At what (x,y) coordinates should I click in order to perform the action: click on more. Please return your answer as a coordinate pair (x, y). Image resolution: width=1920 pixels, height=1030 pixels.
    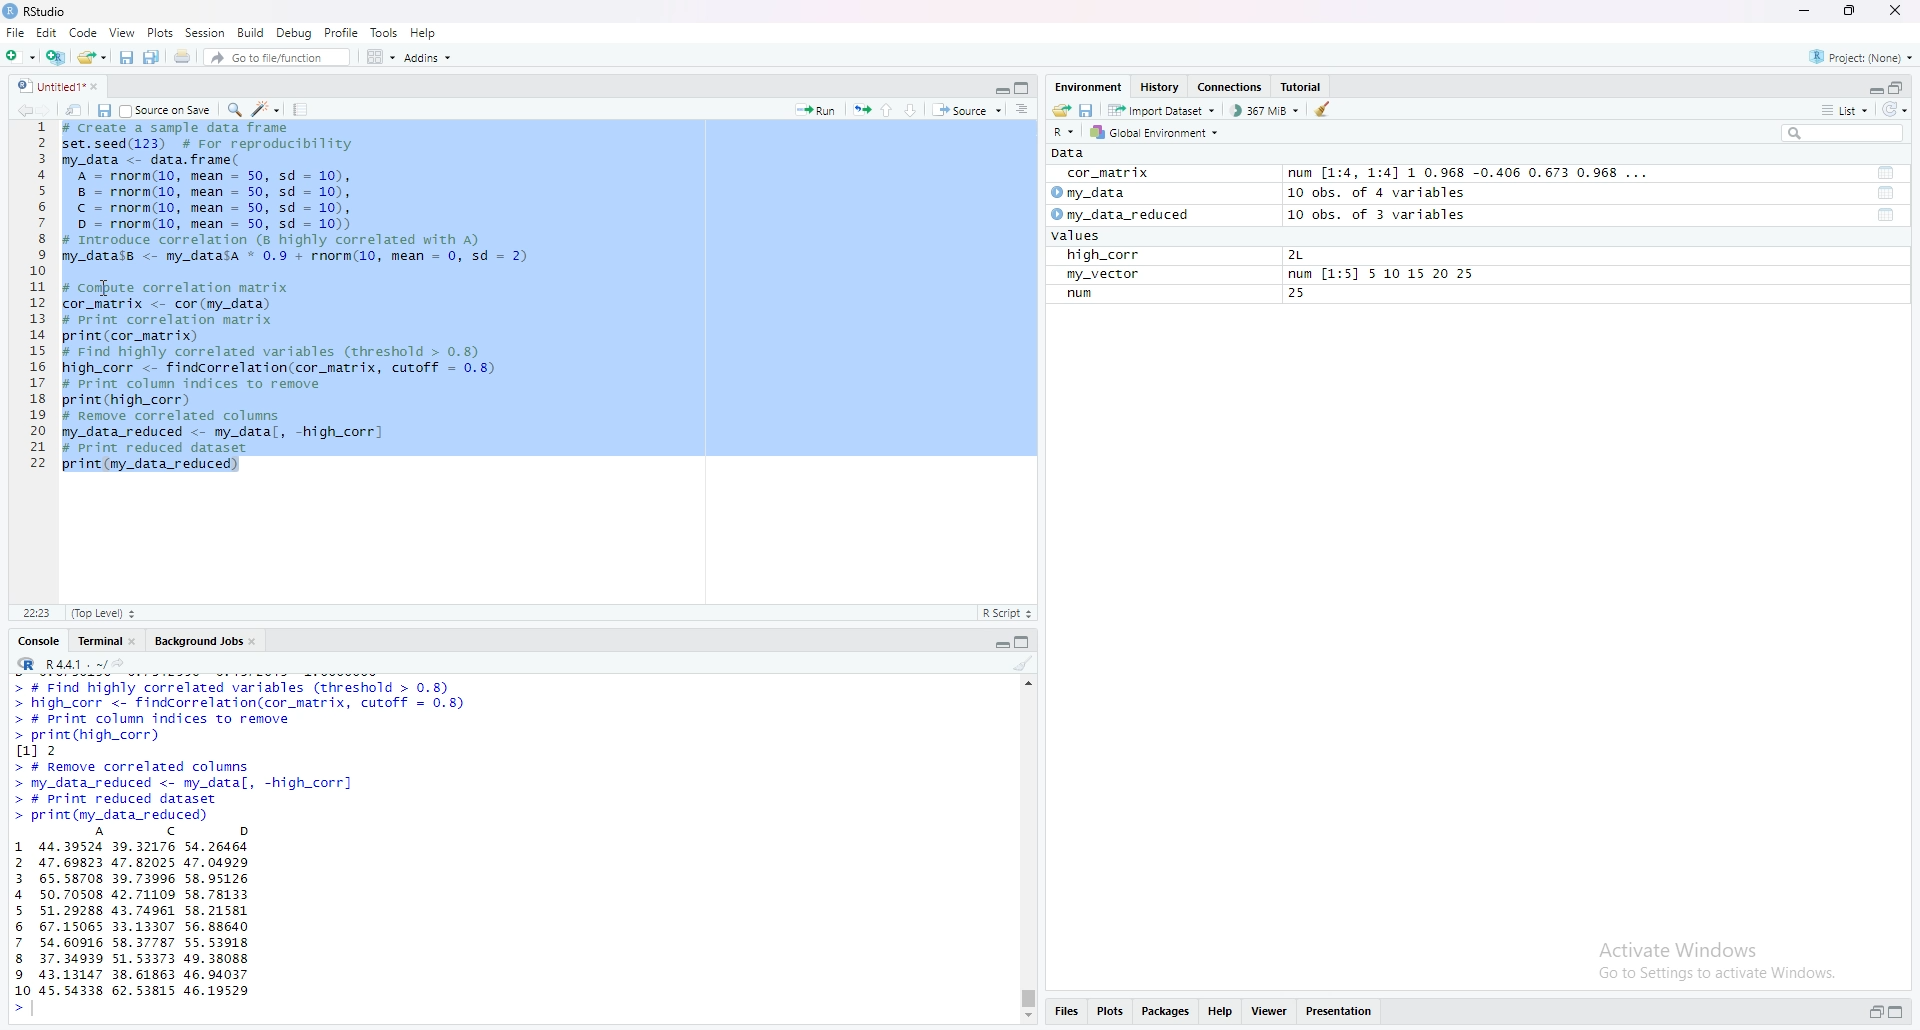
    Looking at the image, I should click on (1024, 109).